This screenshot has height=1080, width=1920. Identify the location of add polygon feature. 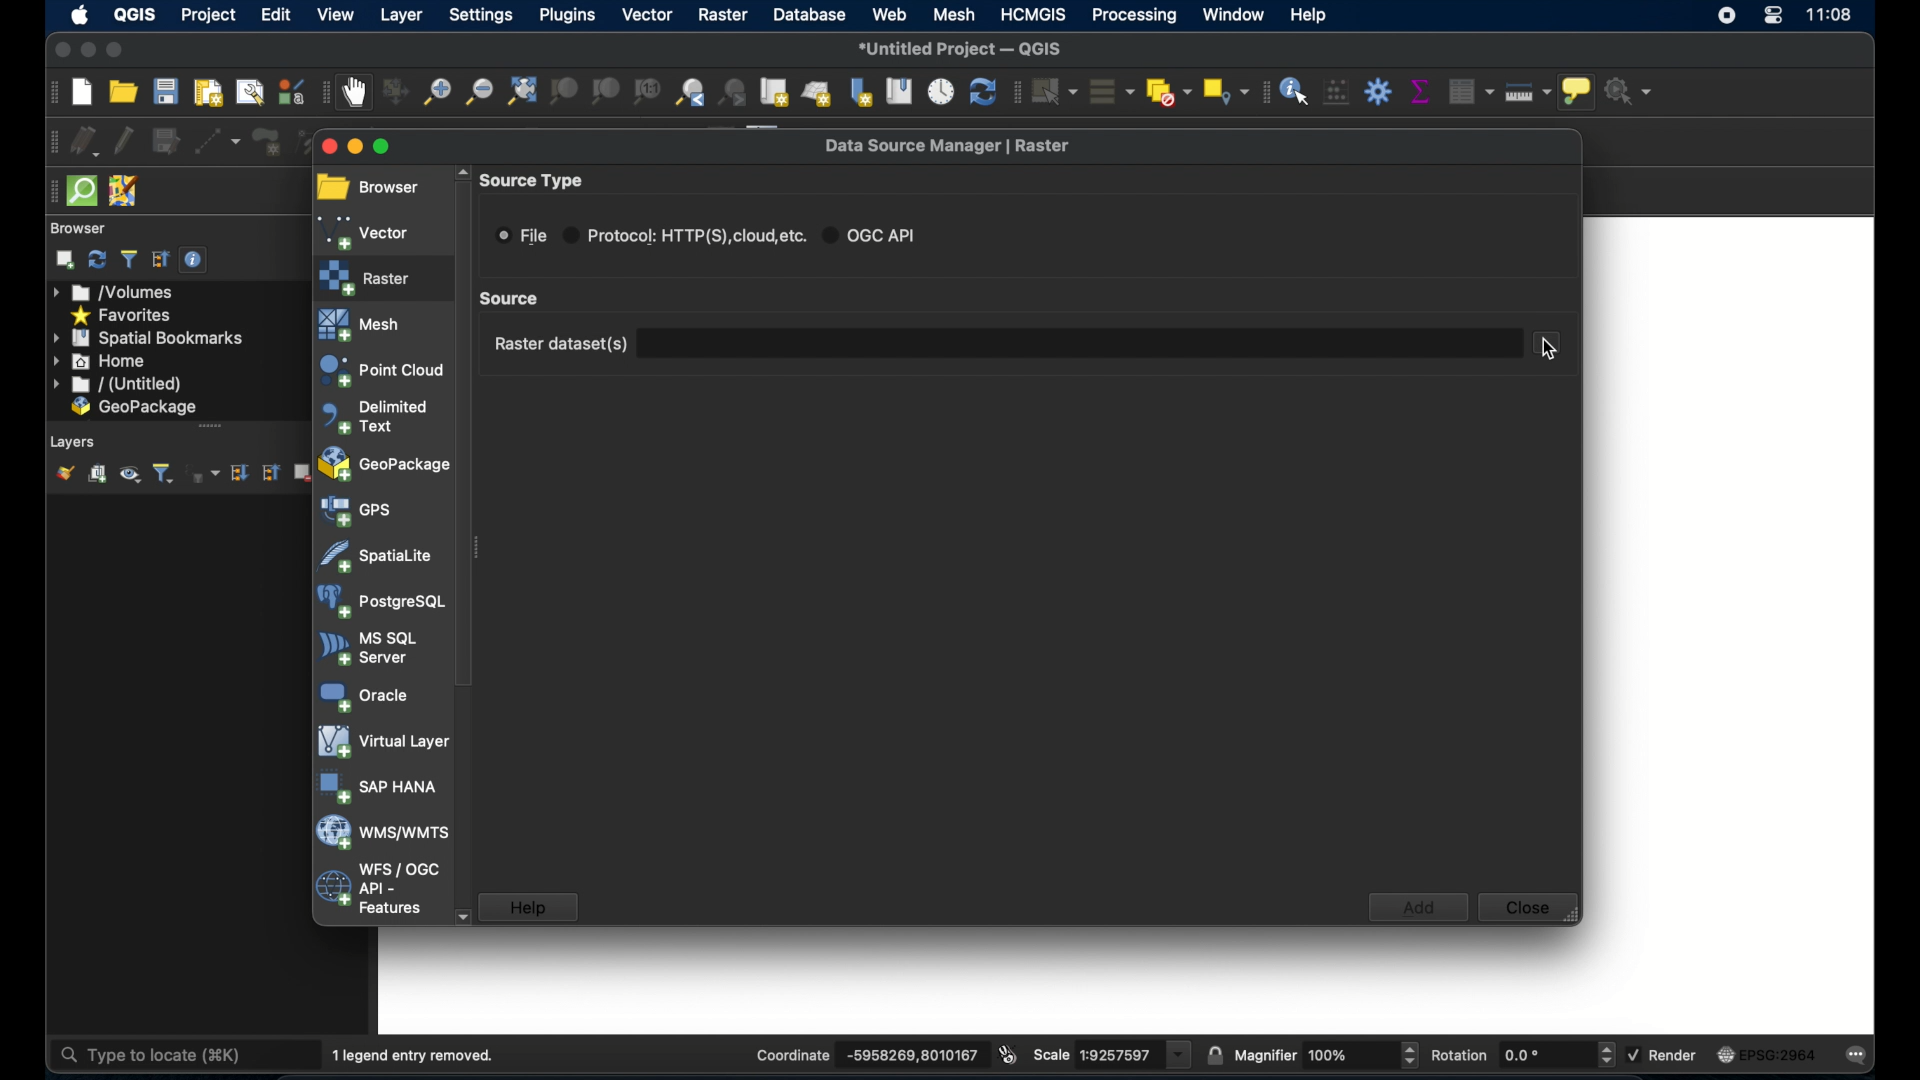
(266, 142).